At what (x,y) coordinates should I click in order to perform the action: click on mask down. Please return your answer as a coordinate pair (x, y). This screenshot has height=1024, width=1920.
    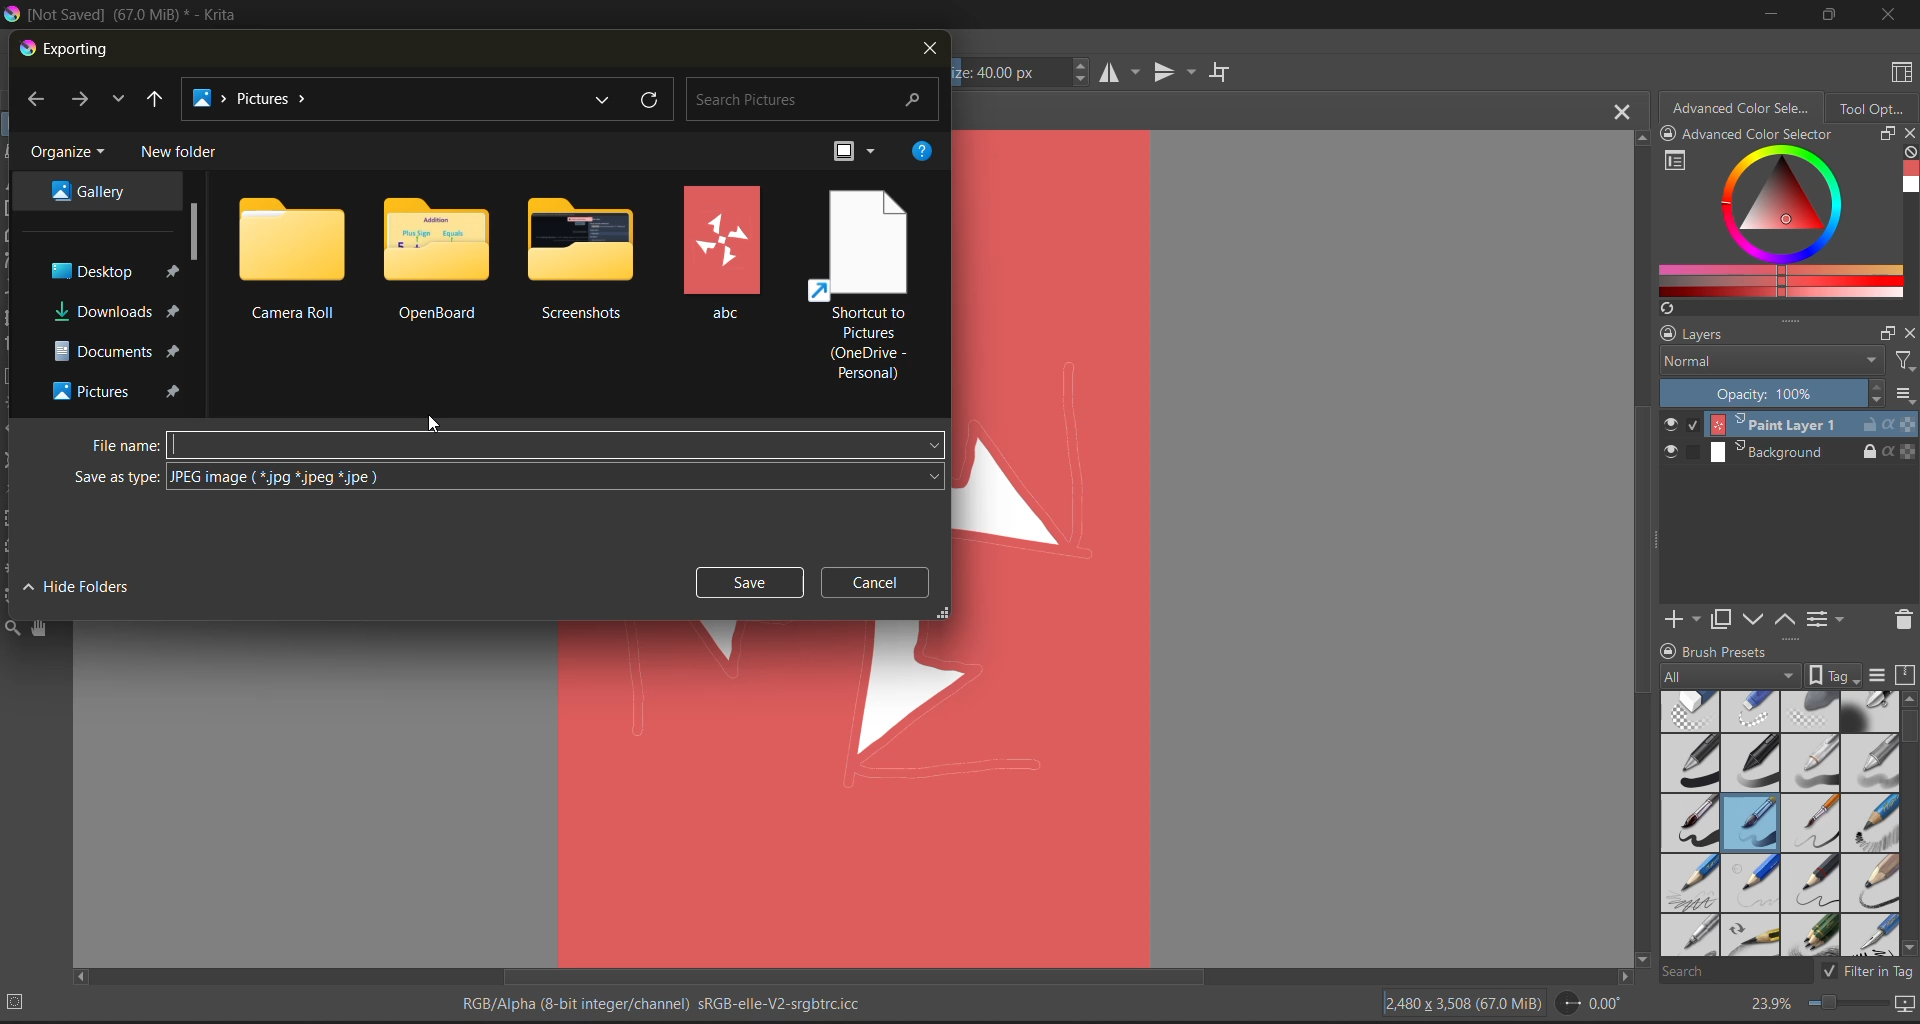
    Looking at the image, I should click on (1757, 619).